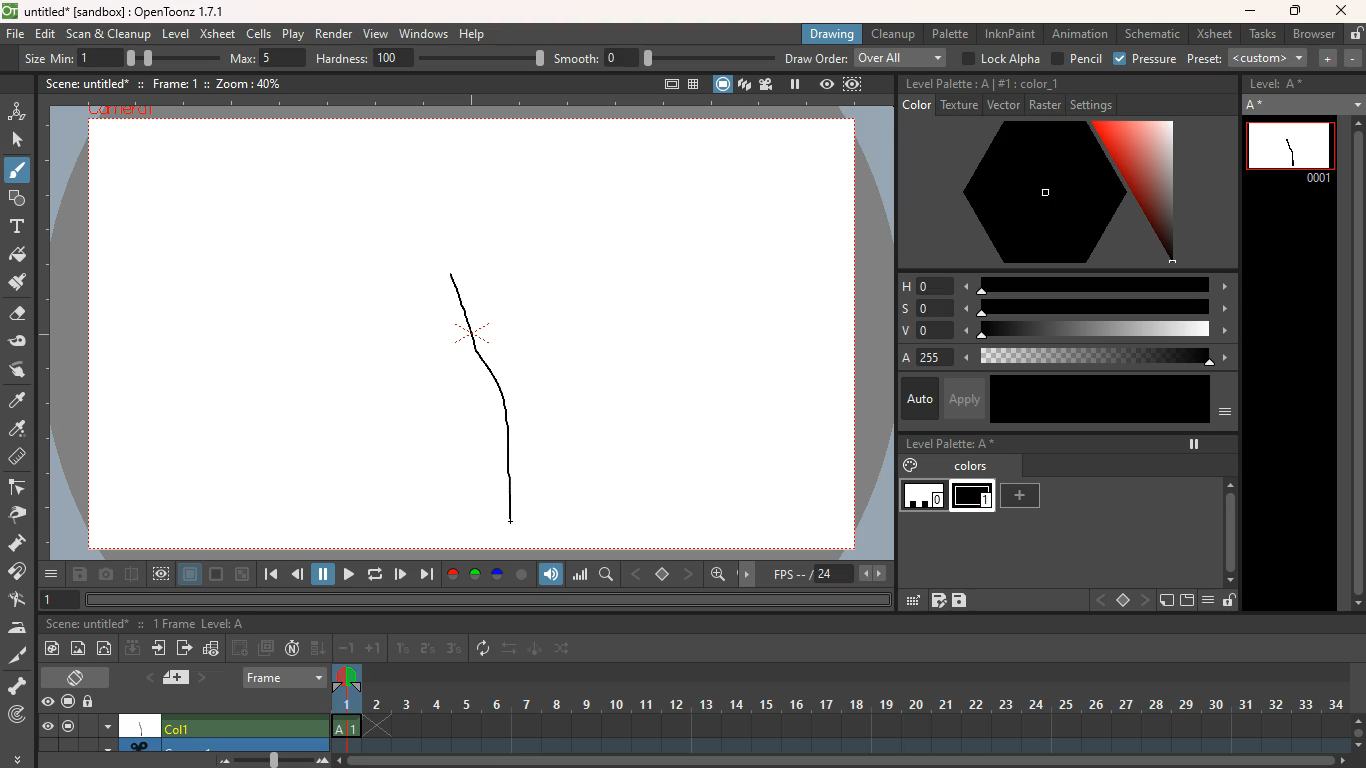  I want to click on move, so click(750, 573).